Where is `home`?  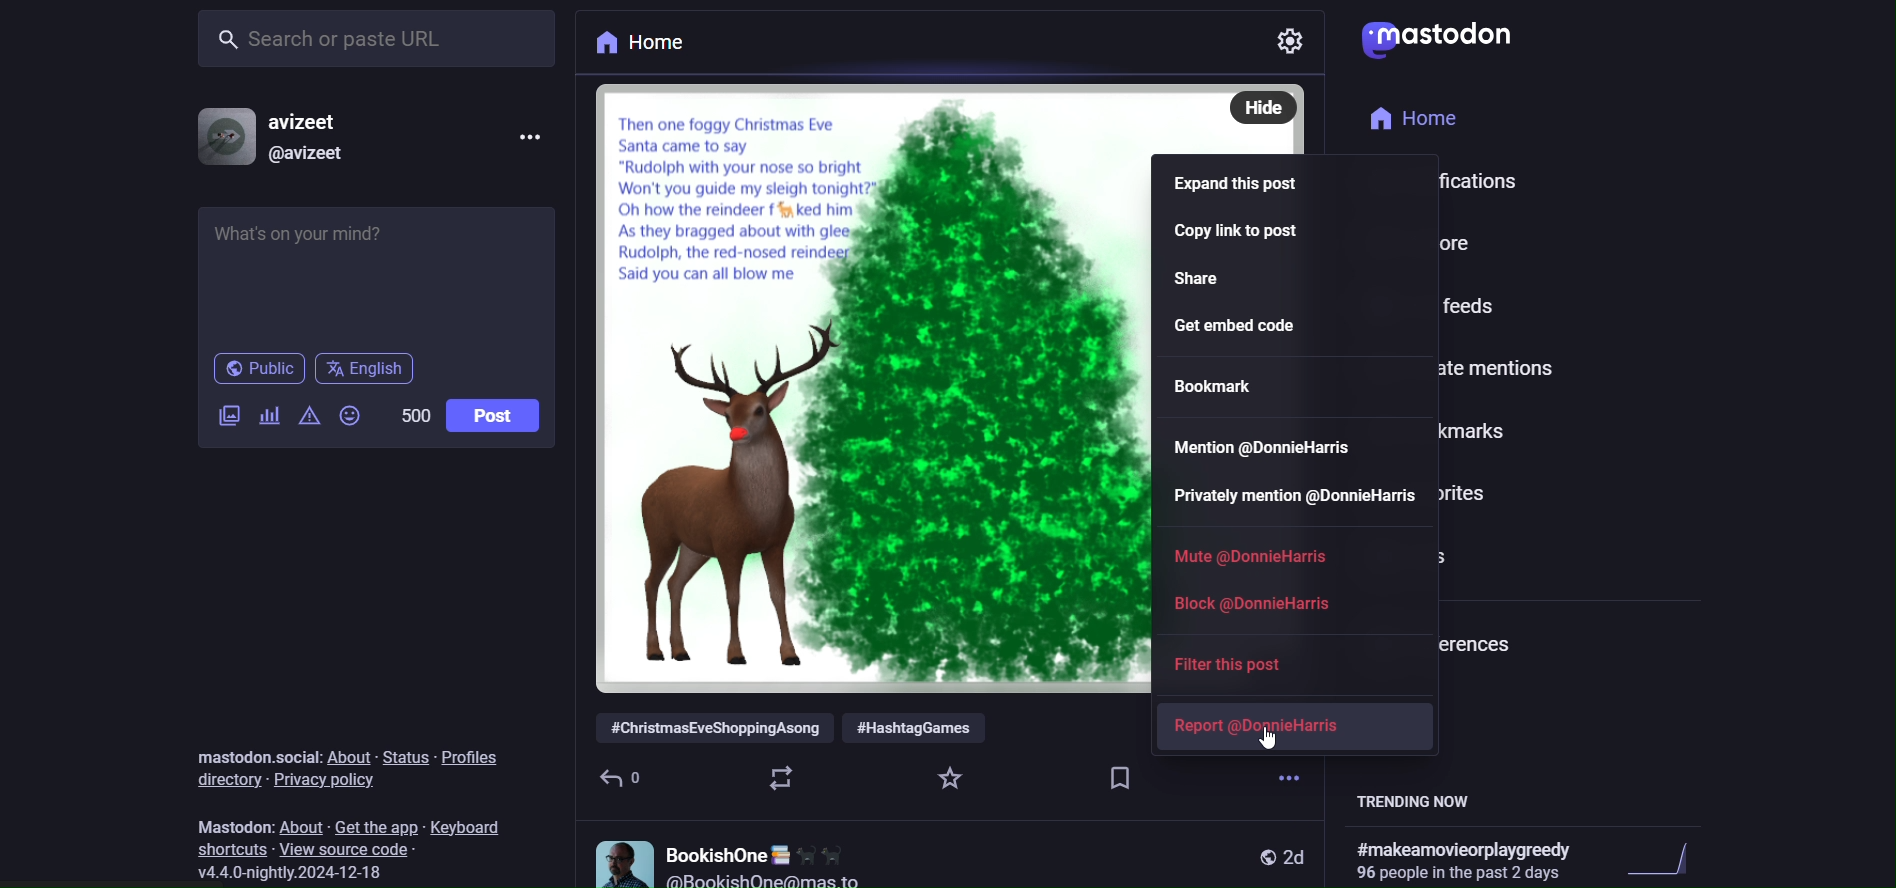 home is located at coordinates (639, 45).